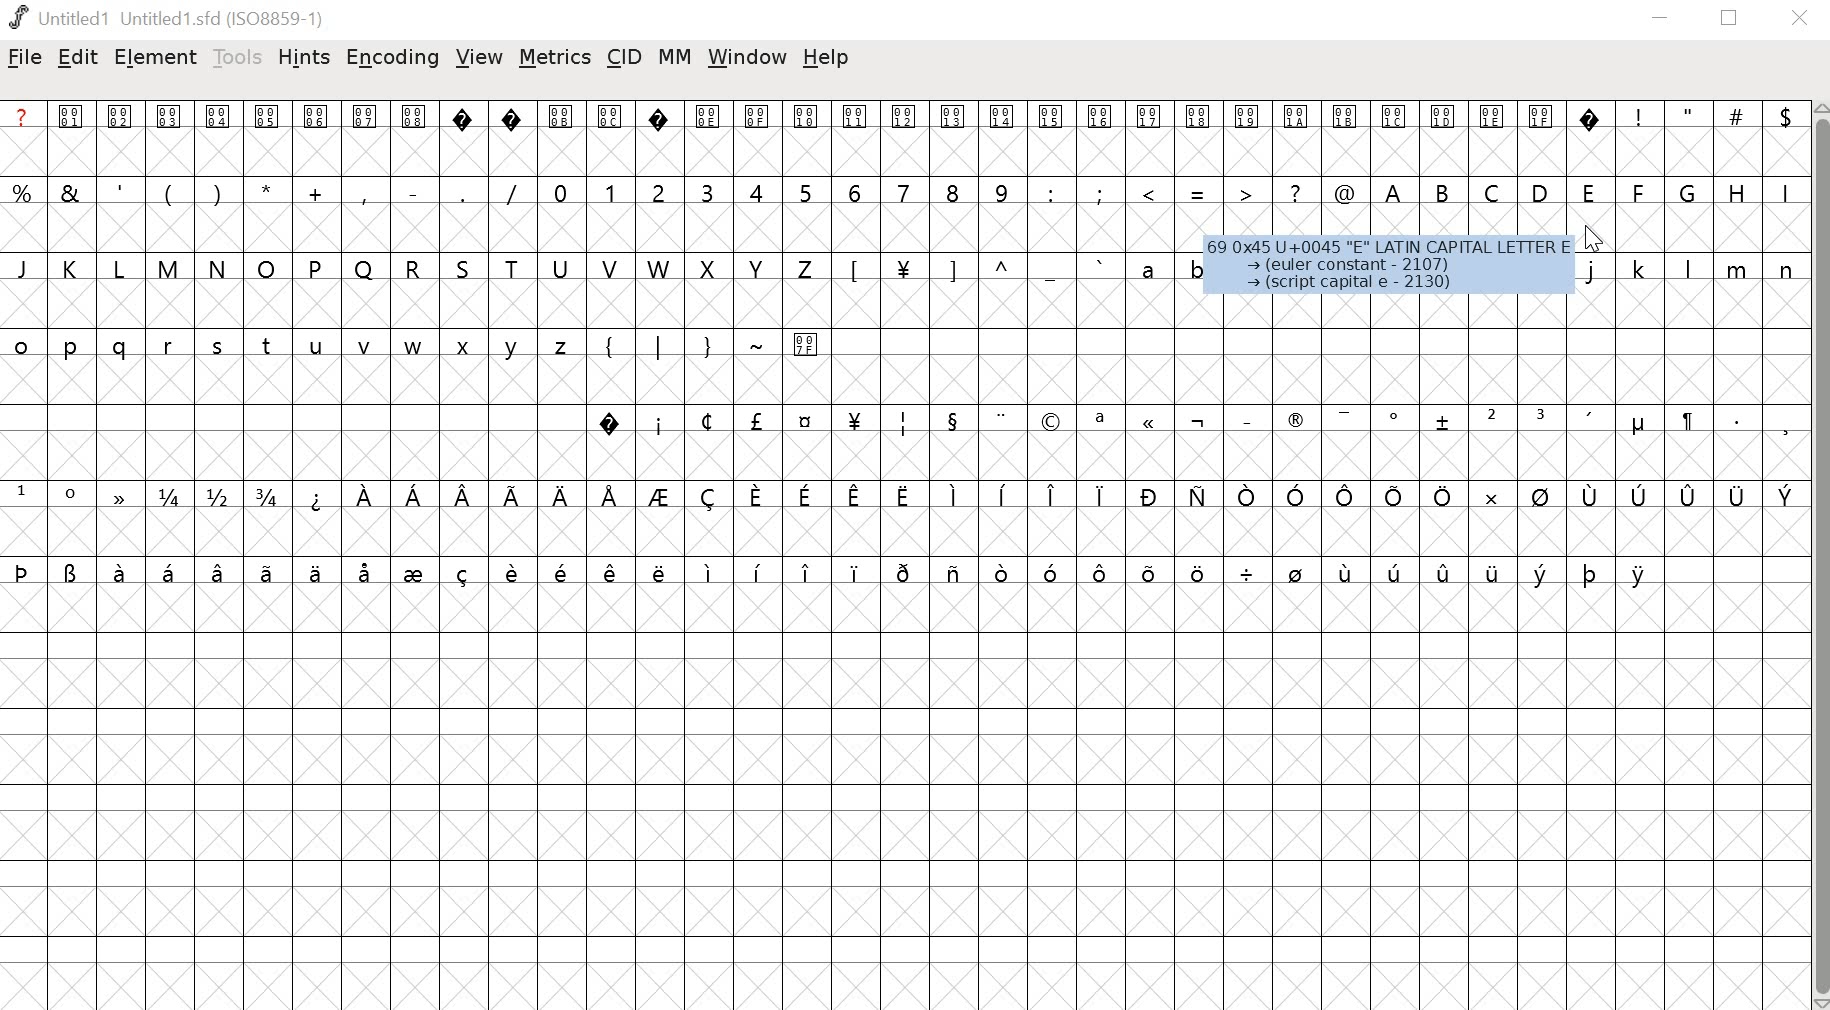 The image size is (1830, 1010). Describe the element at coordinates (1819, 556) in the screenshot. I see `scrollbar` at that location.